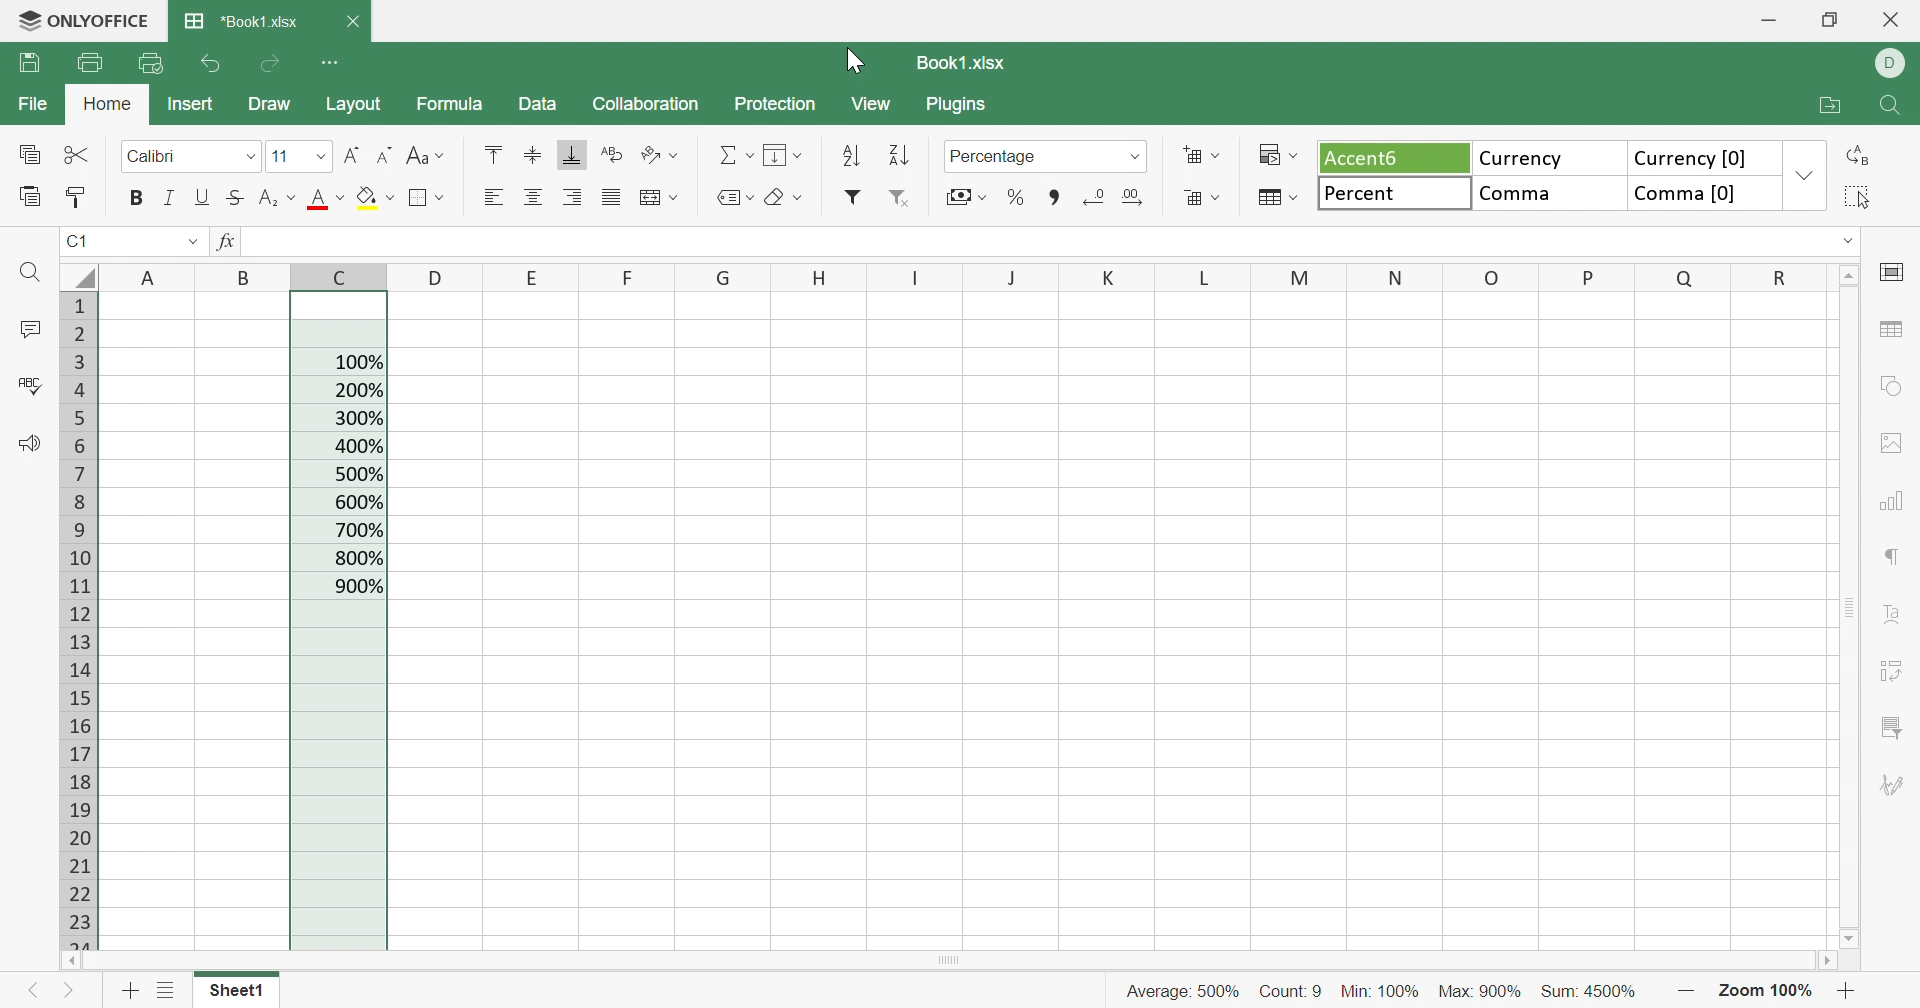 This screenshot has width=1920, height=1008. I want to click on Q, so click(1673, 278).